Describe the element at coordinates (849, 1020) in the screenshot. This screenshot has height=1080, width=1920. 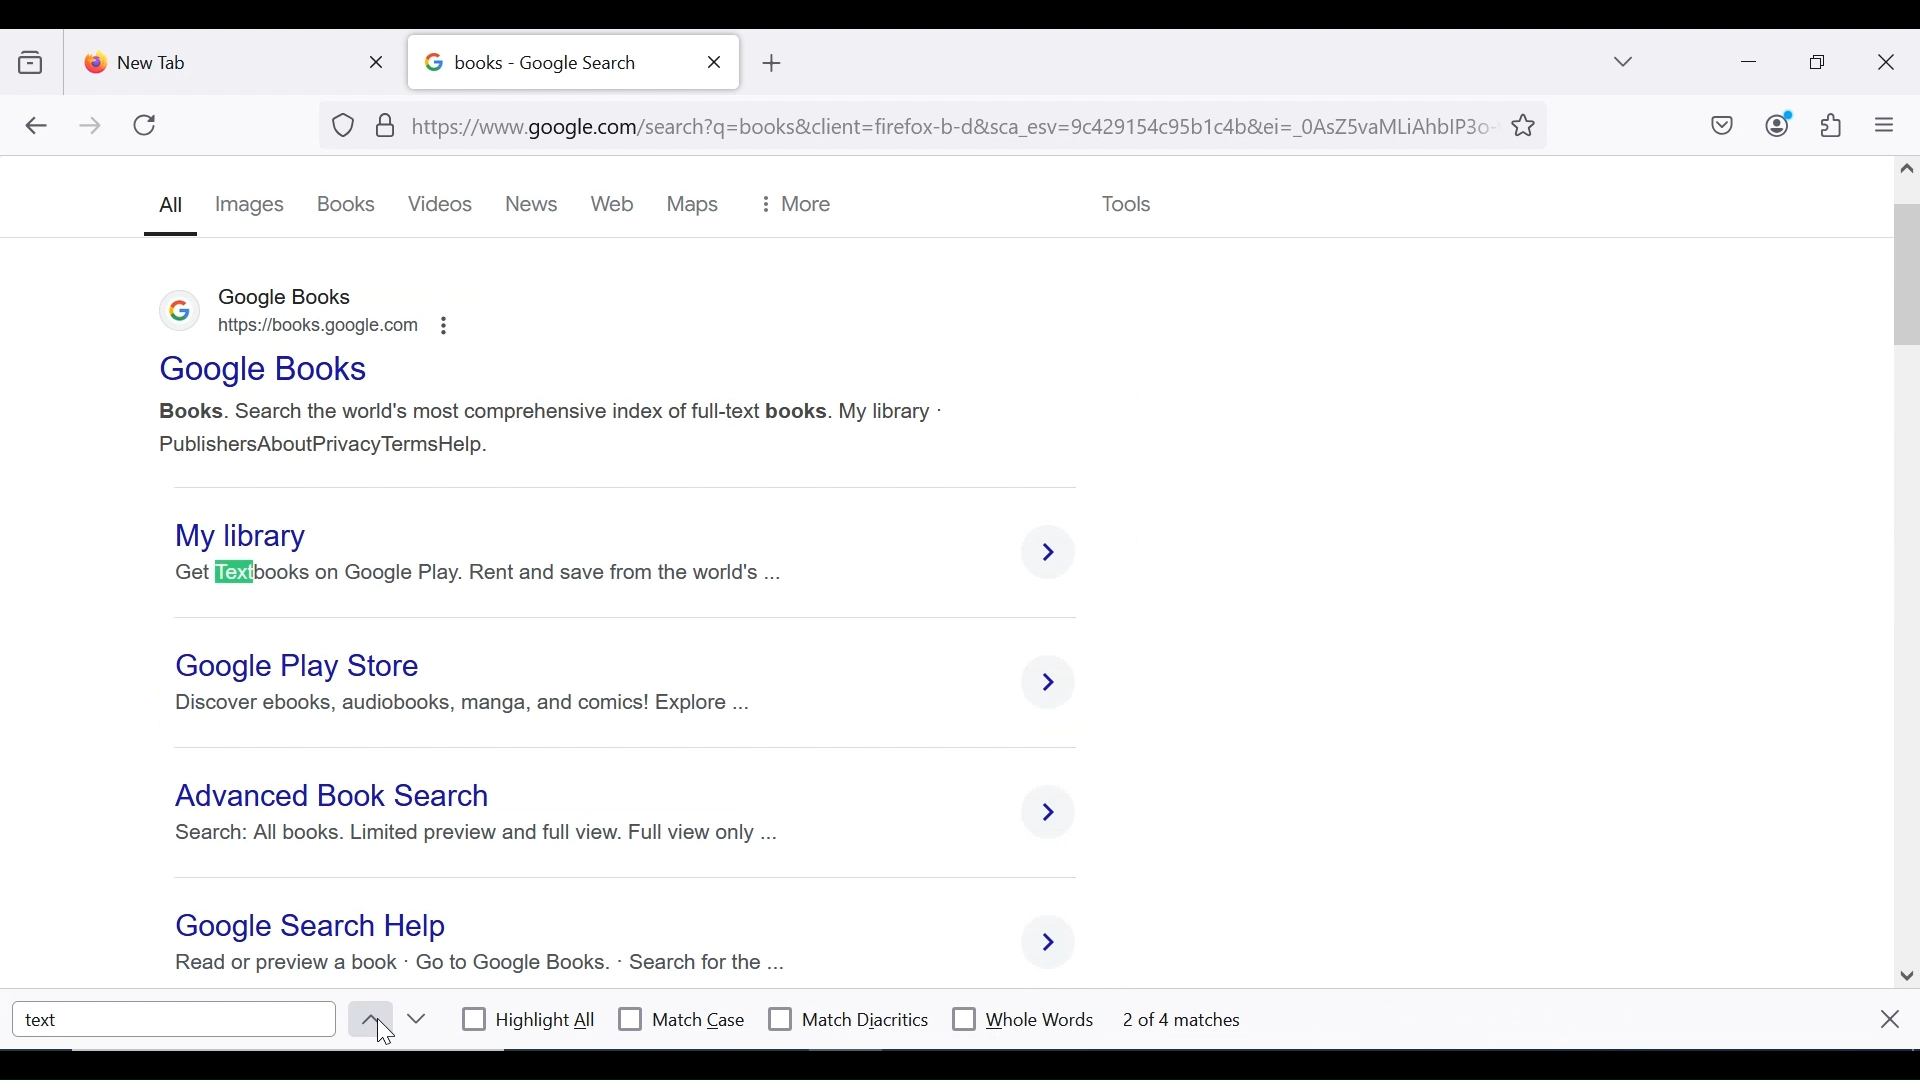
I see `match diacritics` at that location.